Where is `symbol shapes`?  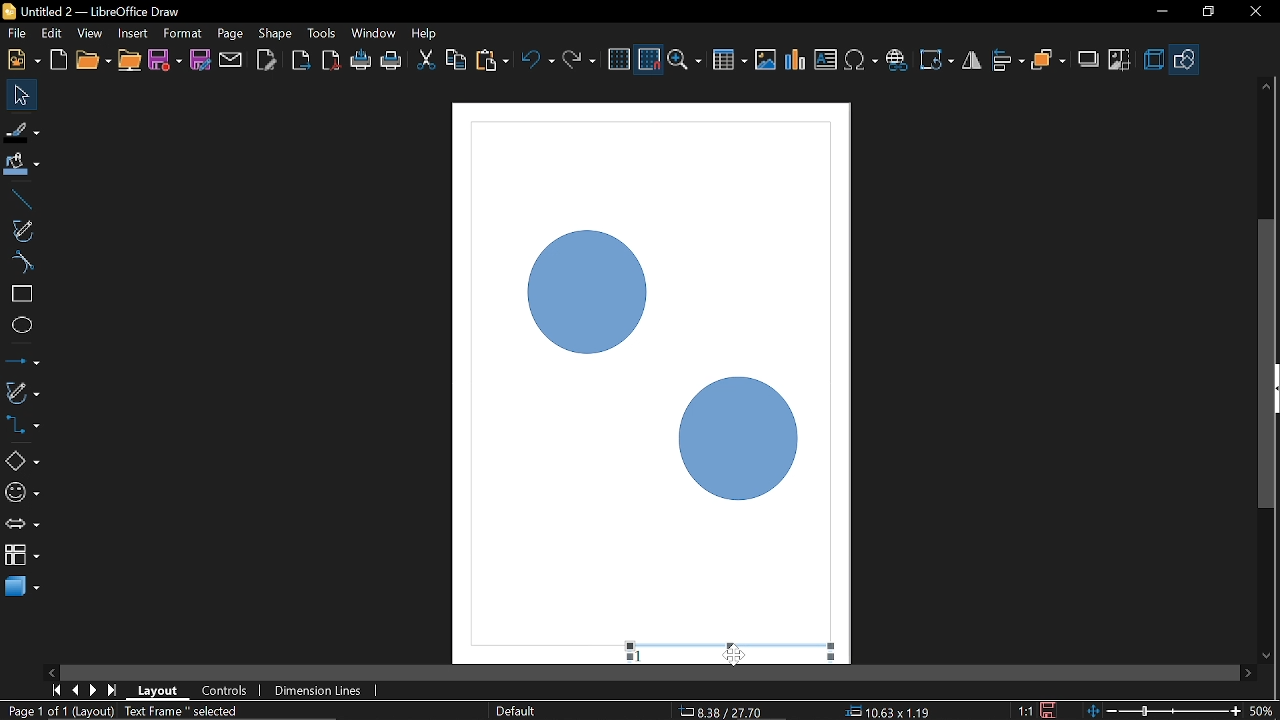
symbol shapes is located at coordinates (22, 496).